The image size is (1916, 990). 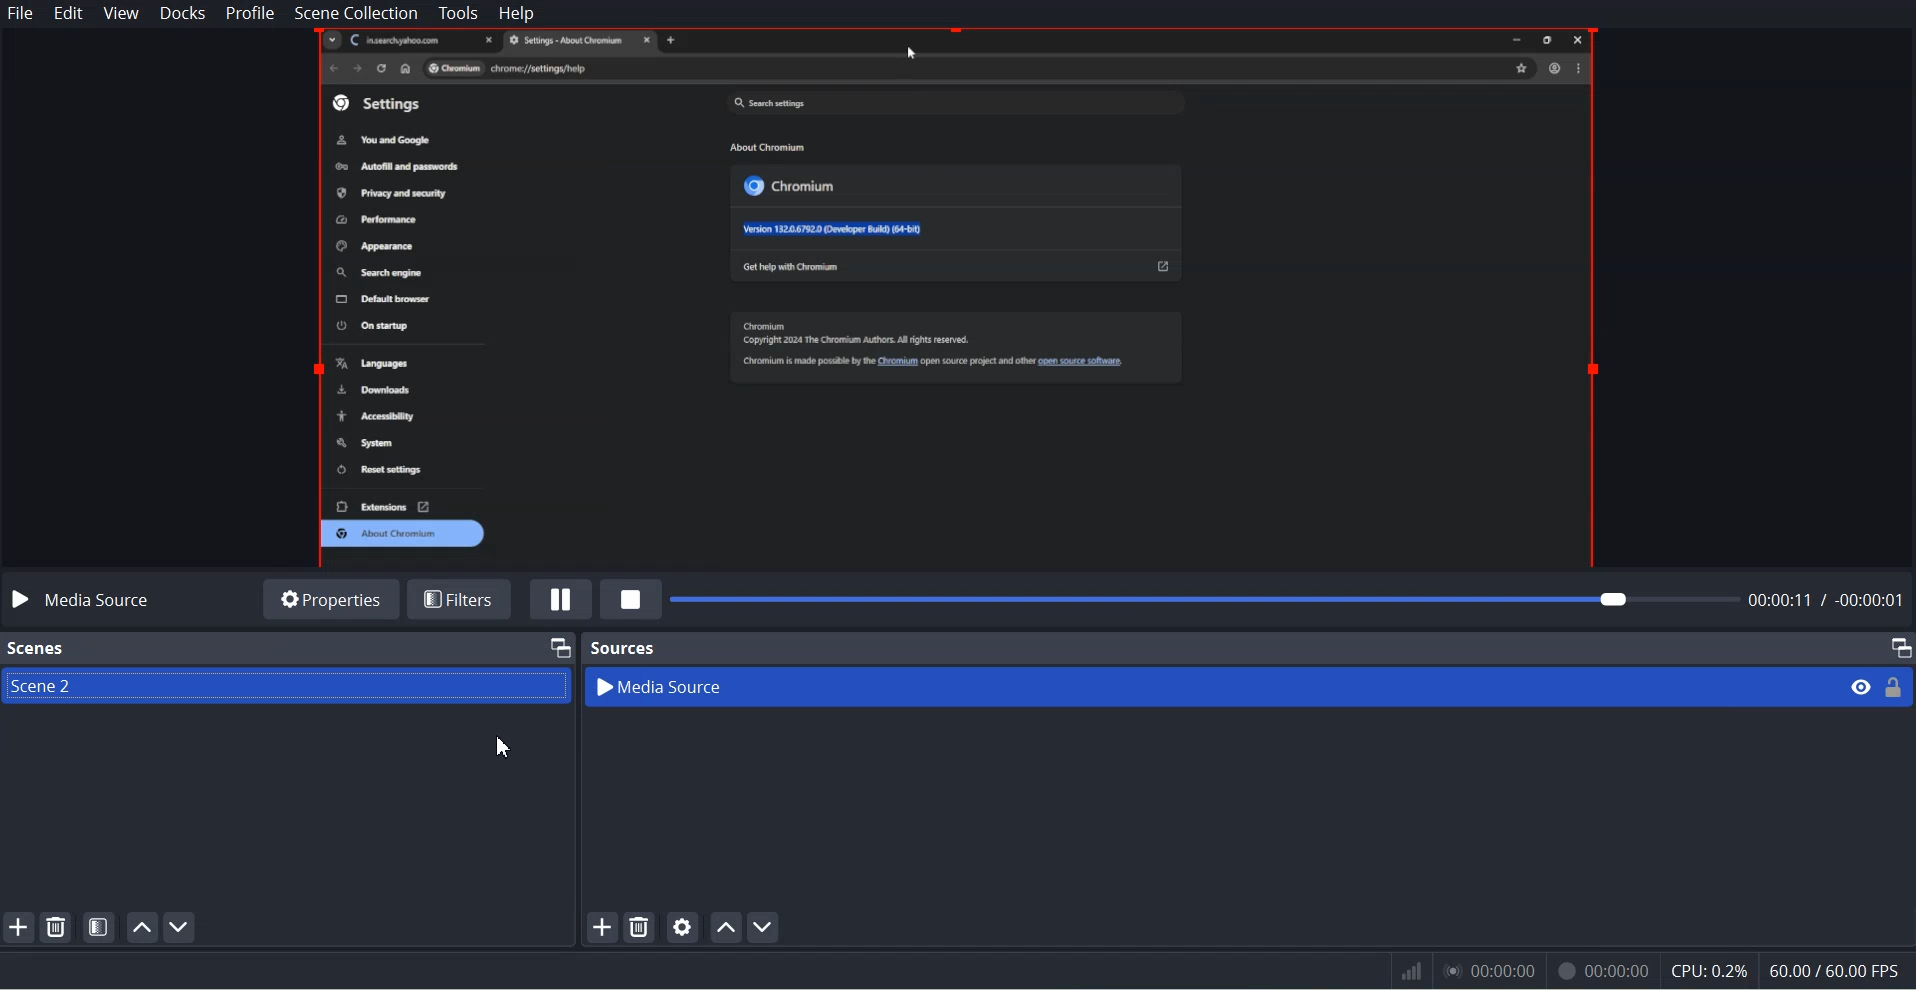 I want to click on eye, so click(x=1862, y=686).